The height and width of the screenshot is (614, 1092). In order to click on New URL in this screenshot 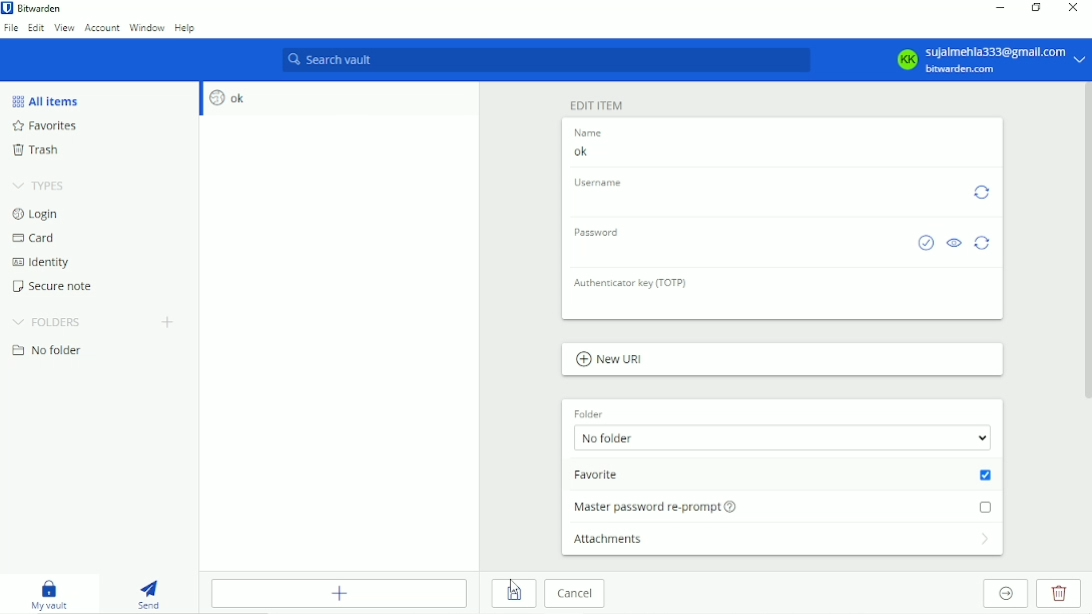, I will do `click(616, 360)`.